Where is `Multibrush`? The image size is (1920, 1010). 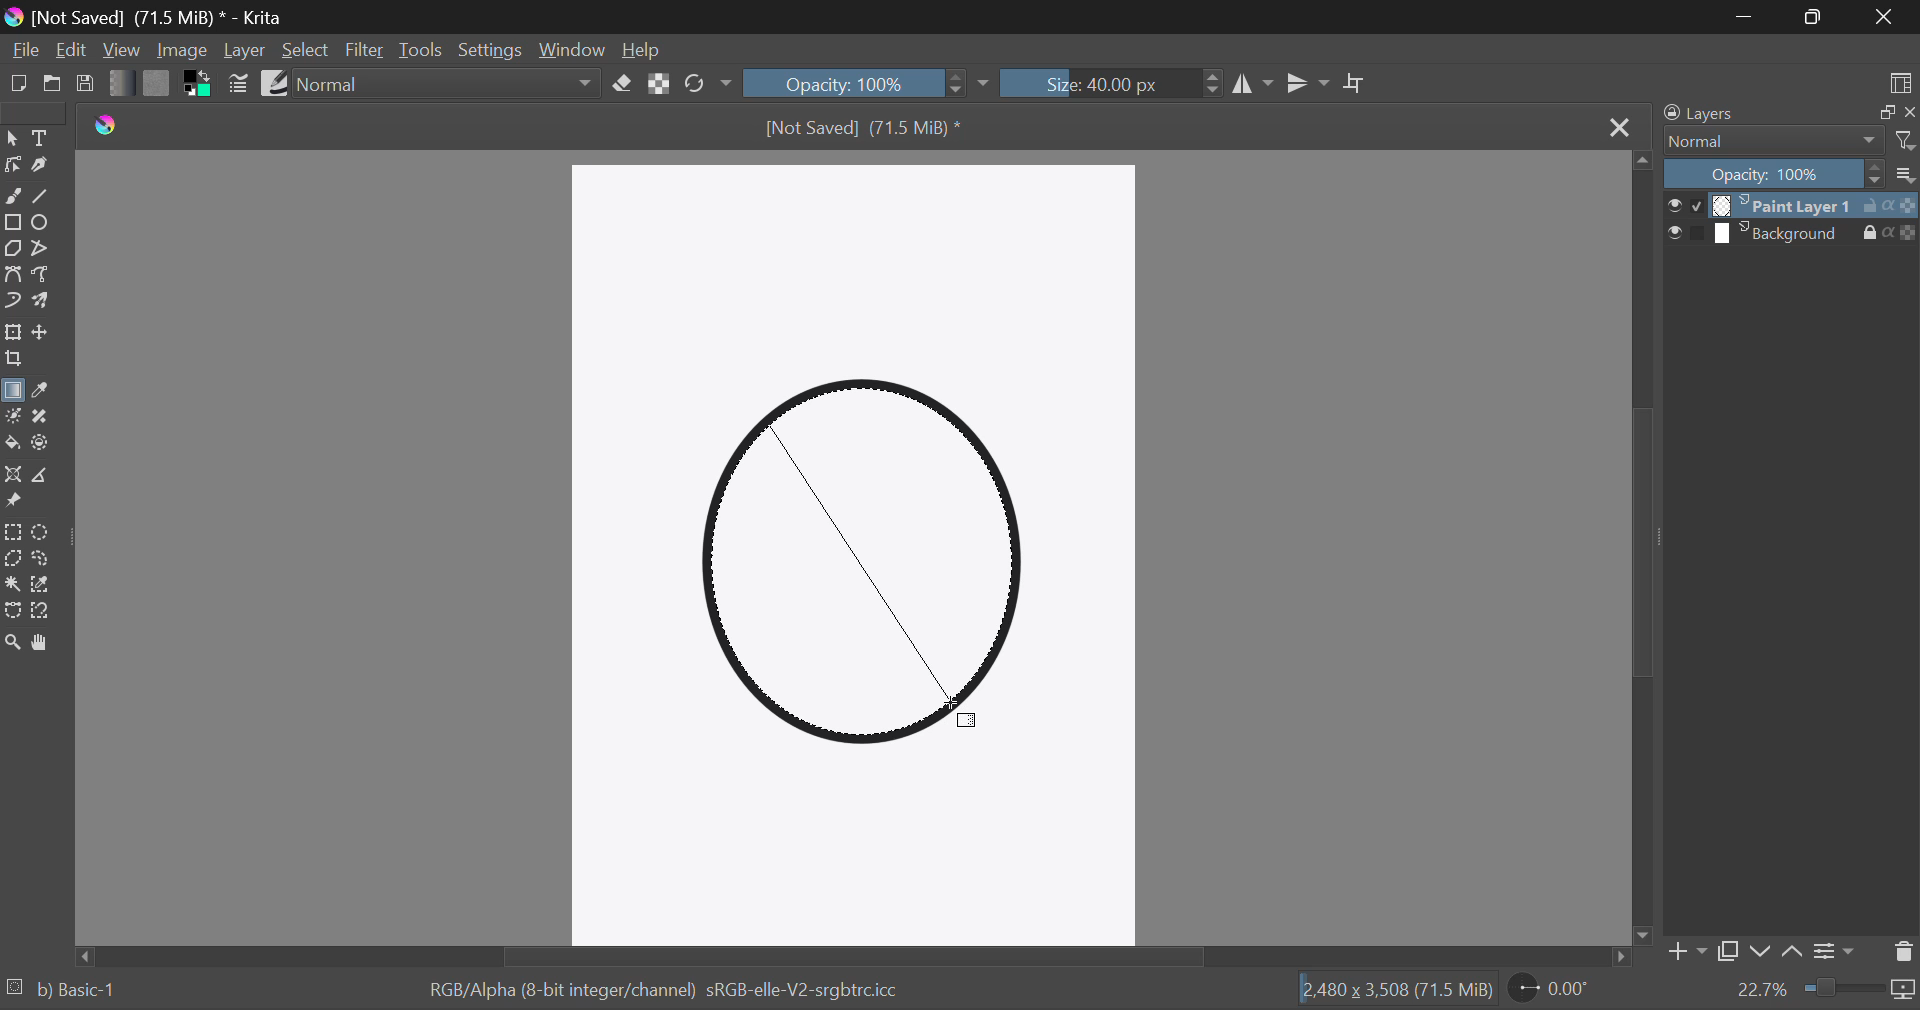 Multibrush is located at coordinates (43, 303).